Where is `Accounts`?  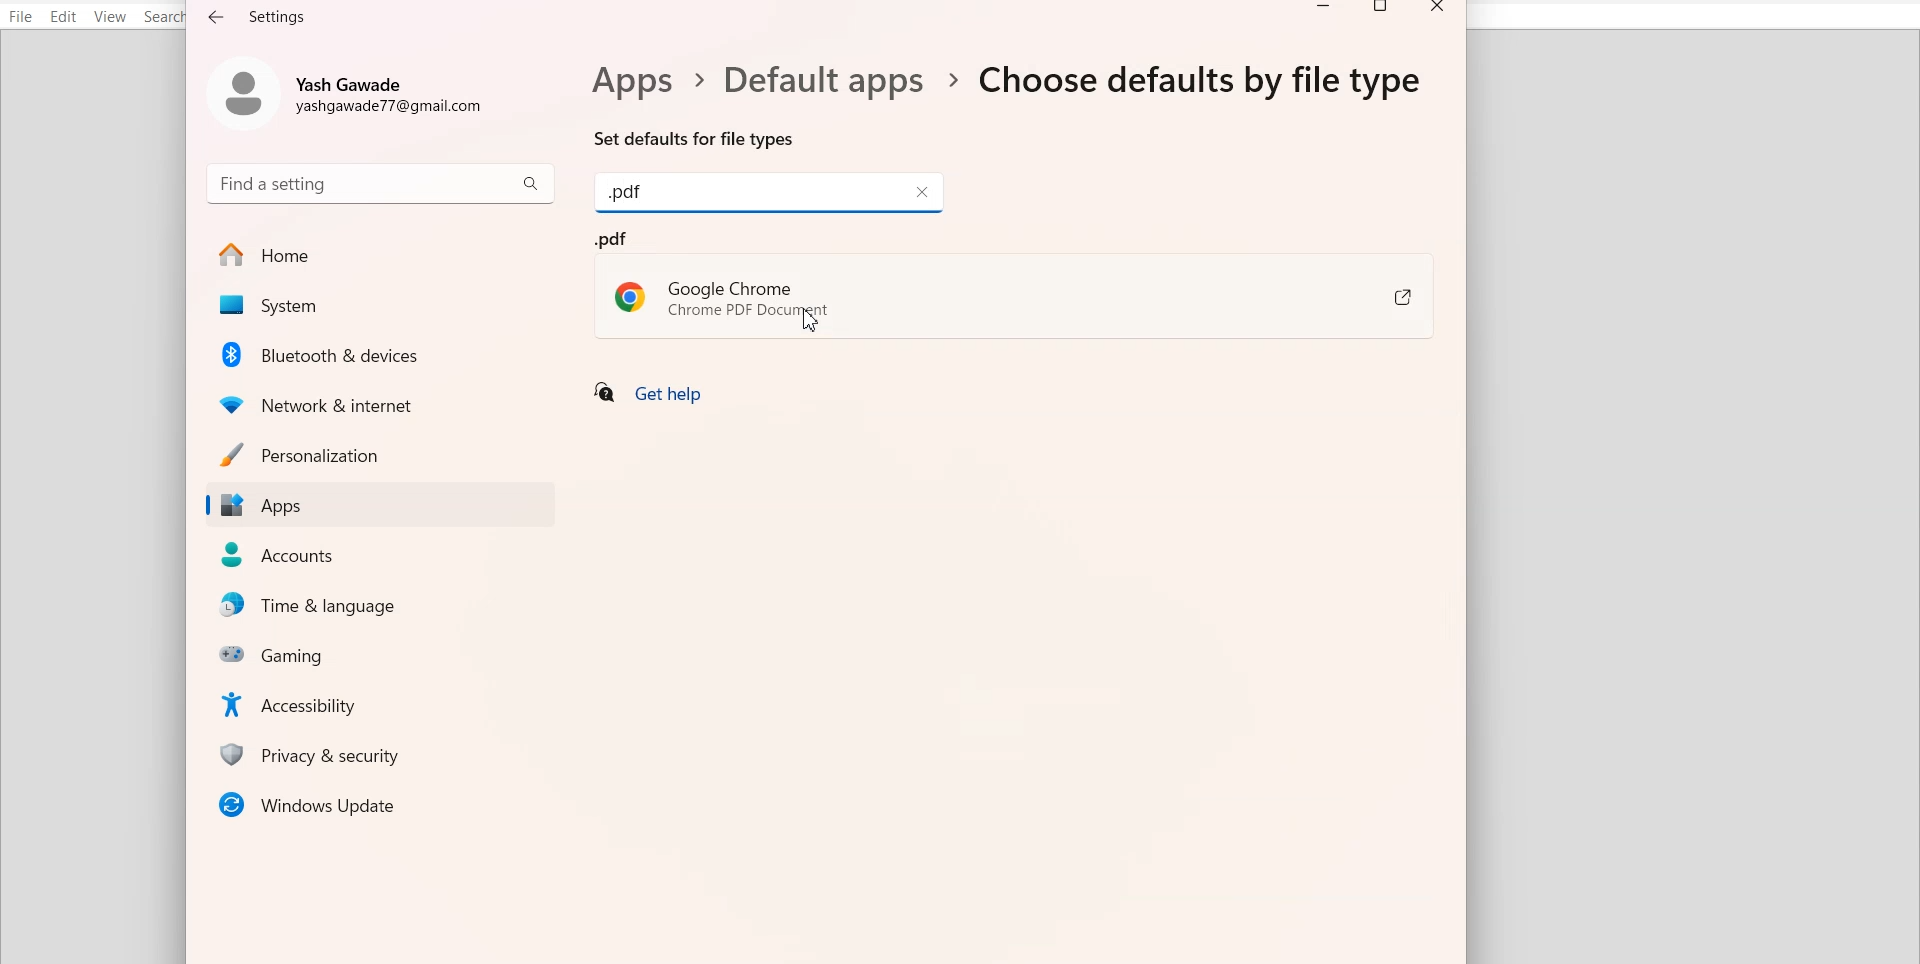
Accounts is located at coordinates (382, 555).